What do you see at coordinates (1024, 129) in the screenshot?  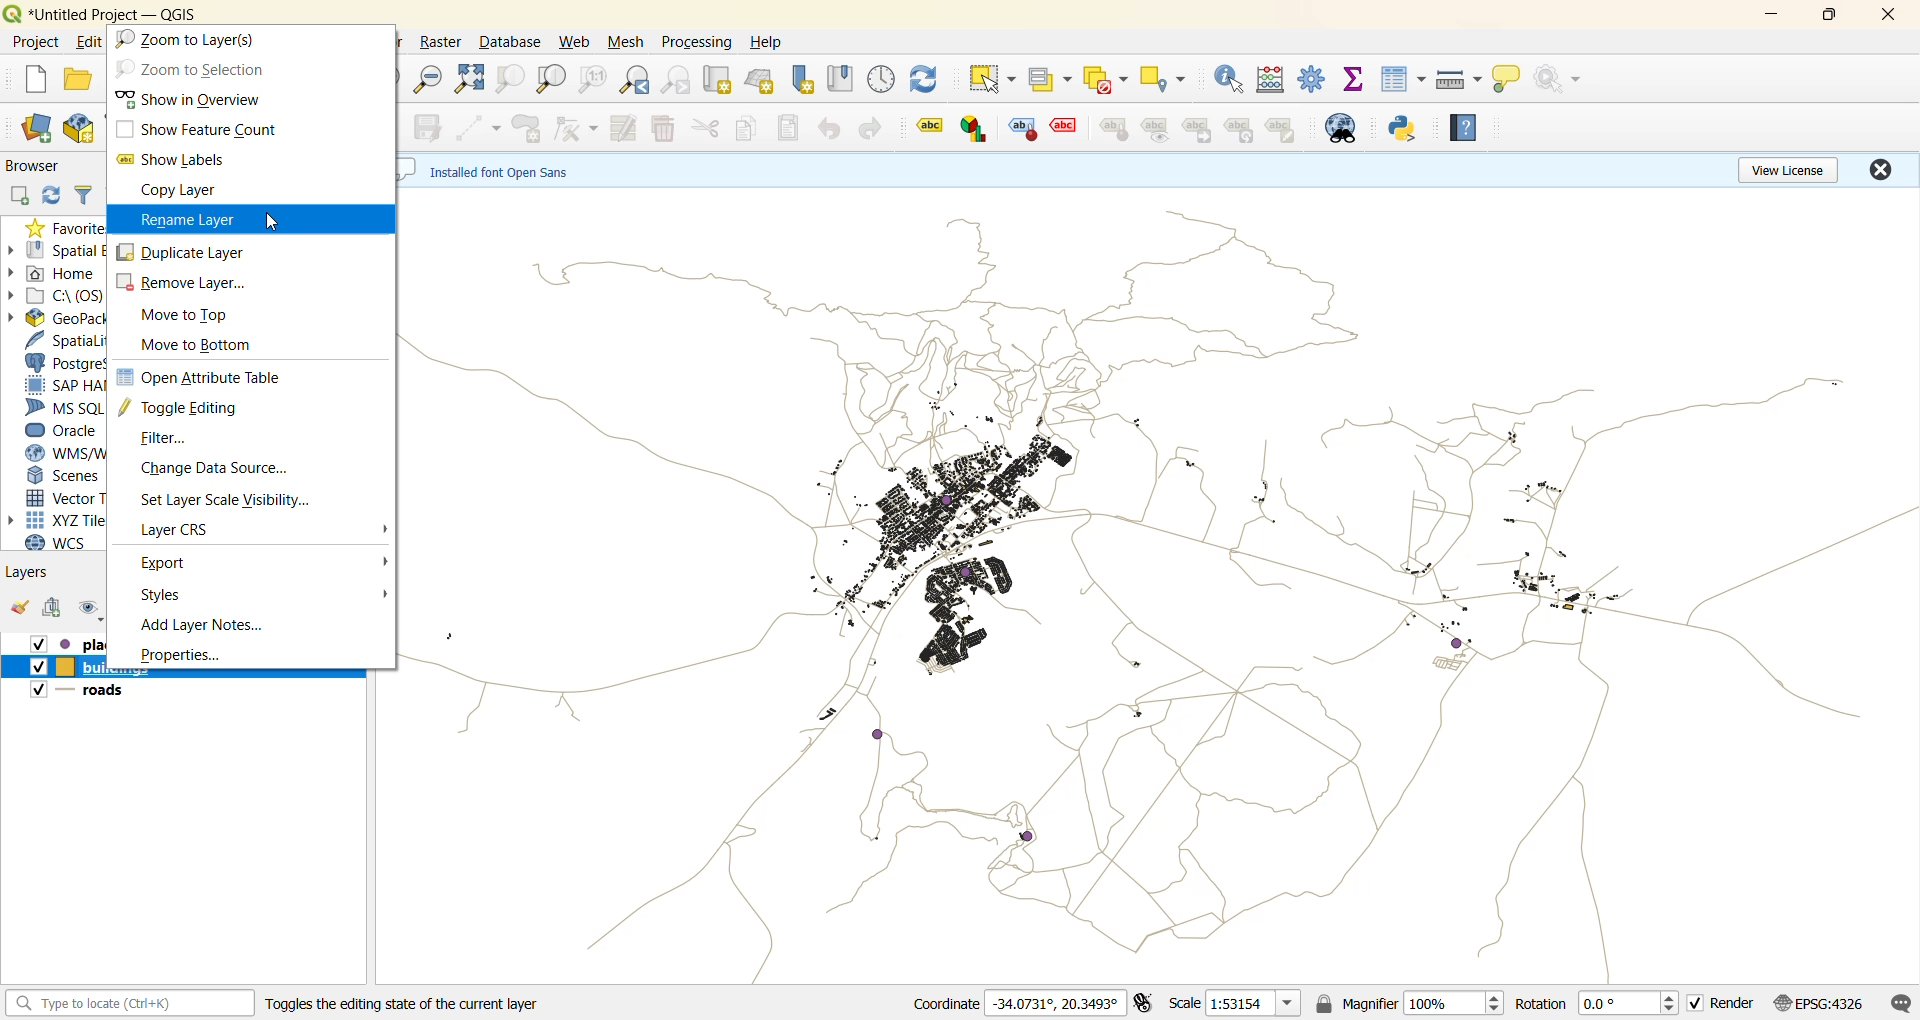 I see `style` at bounding box center [1024, 129].